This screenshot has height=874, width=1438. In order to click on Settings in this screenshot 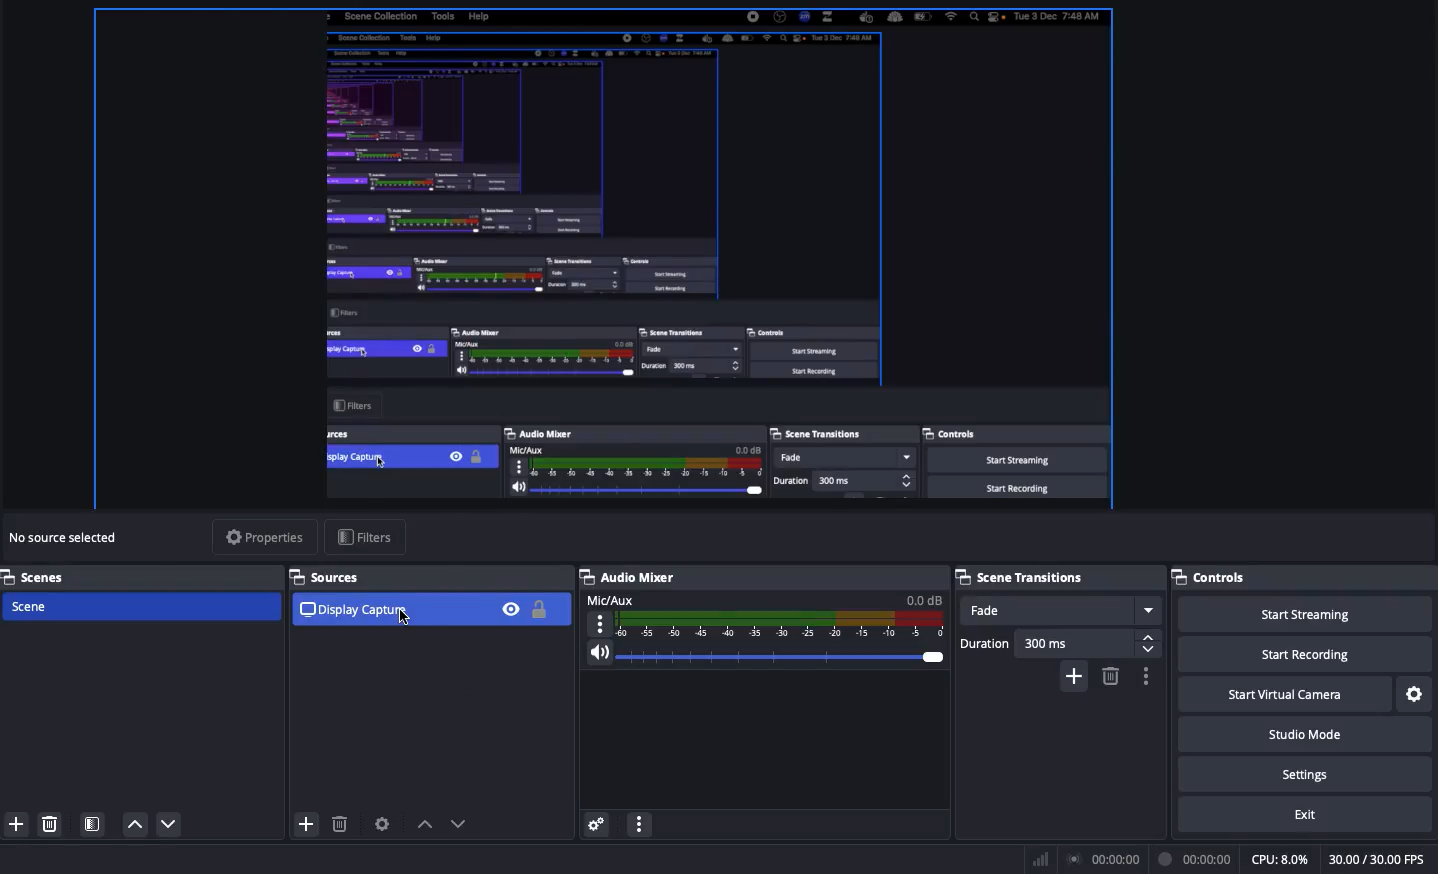, I will do `click(385, 825)`.